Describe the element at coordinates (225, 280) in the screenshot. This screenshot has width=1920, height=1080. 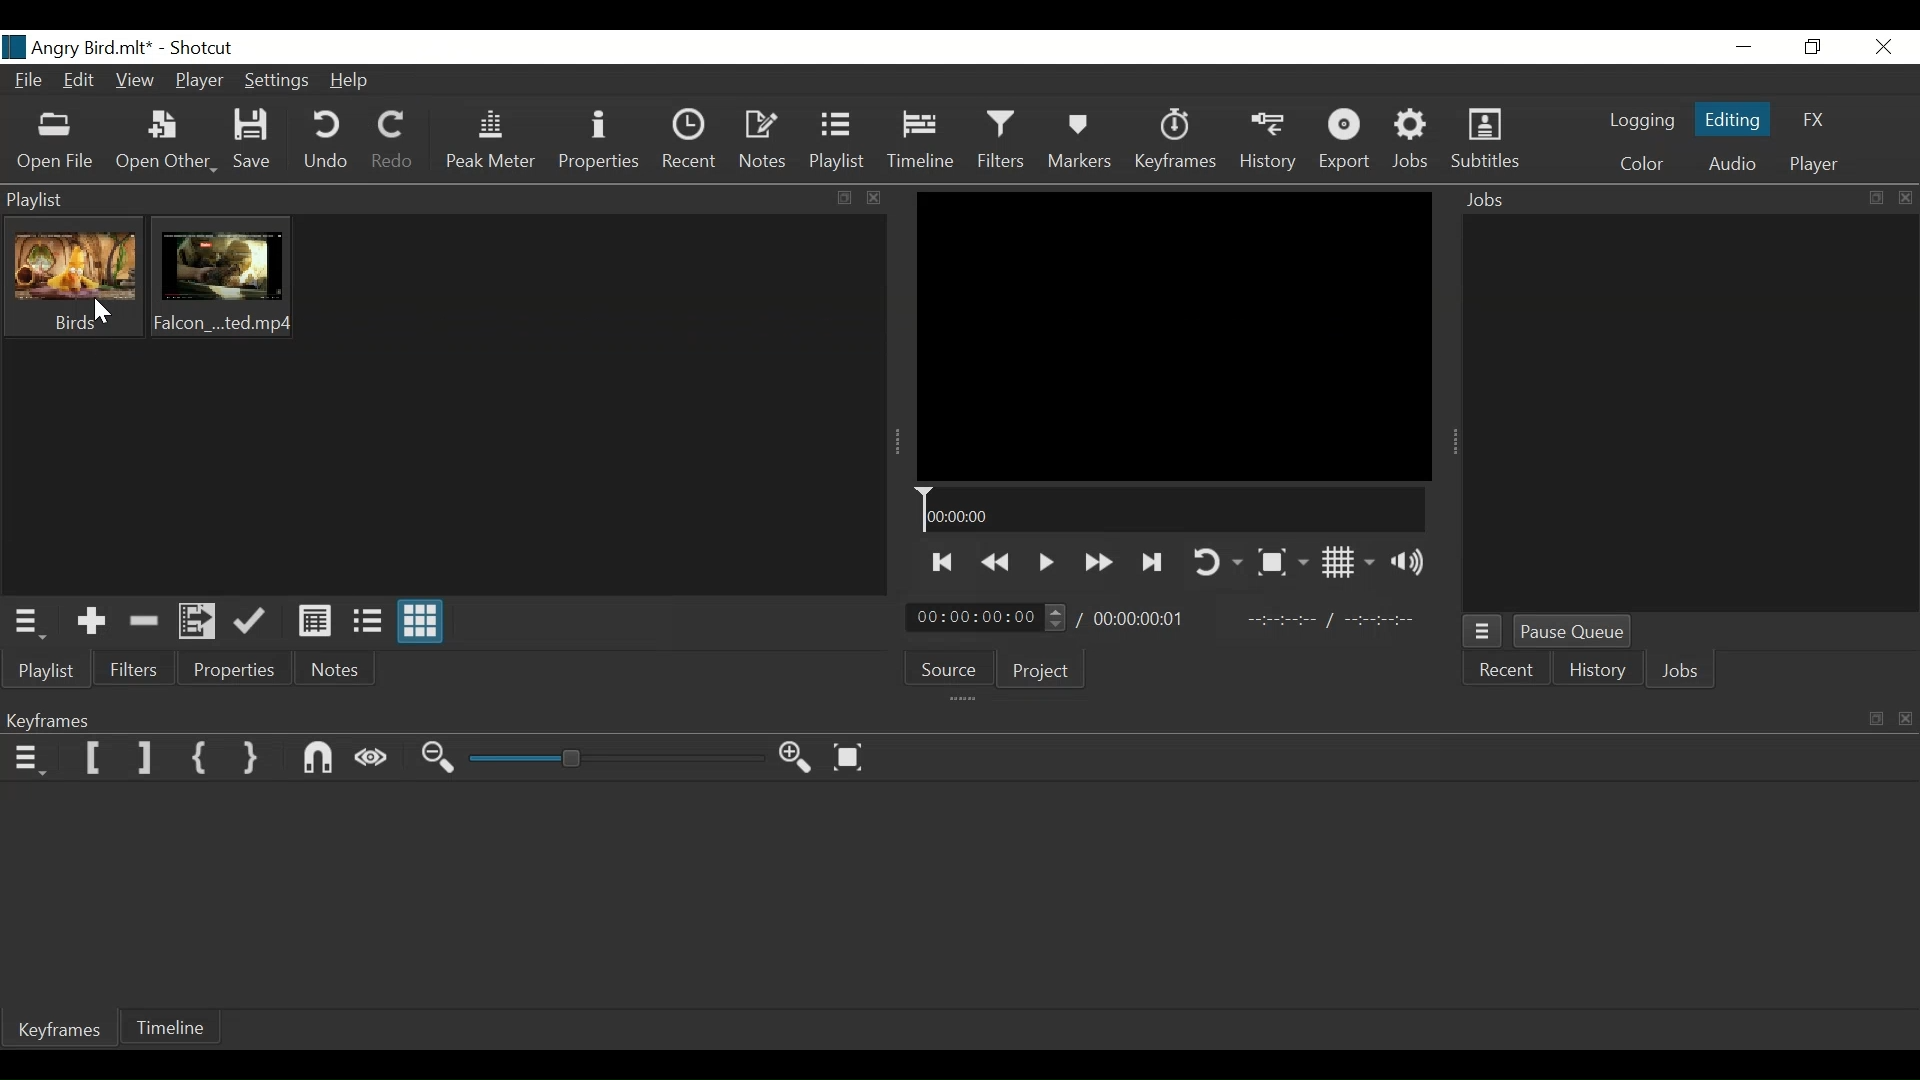
I see `Clip` at that location.